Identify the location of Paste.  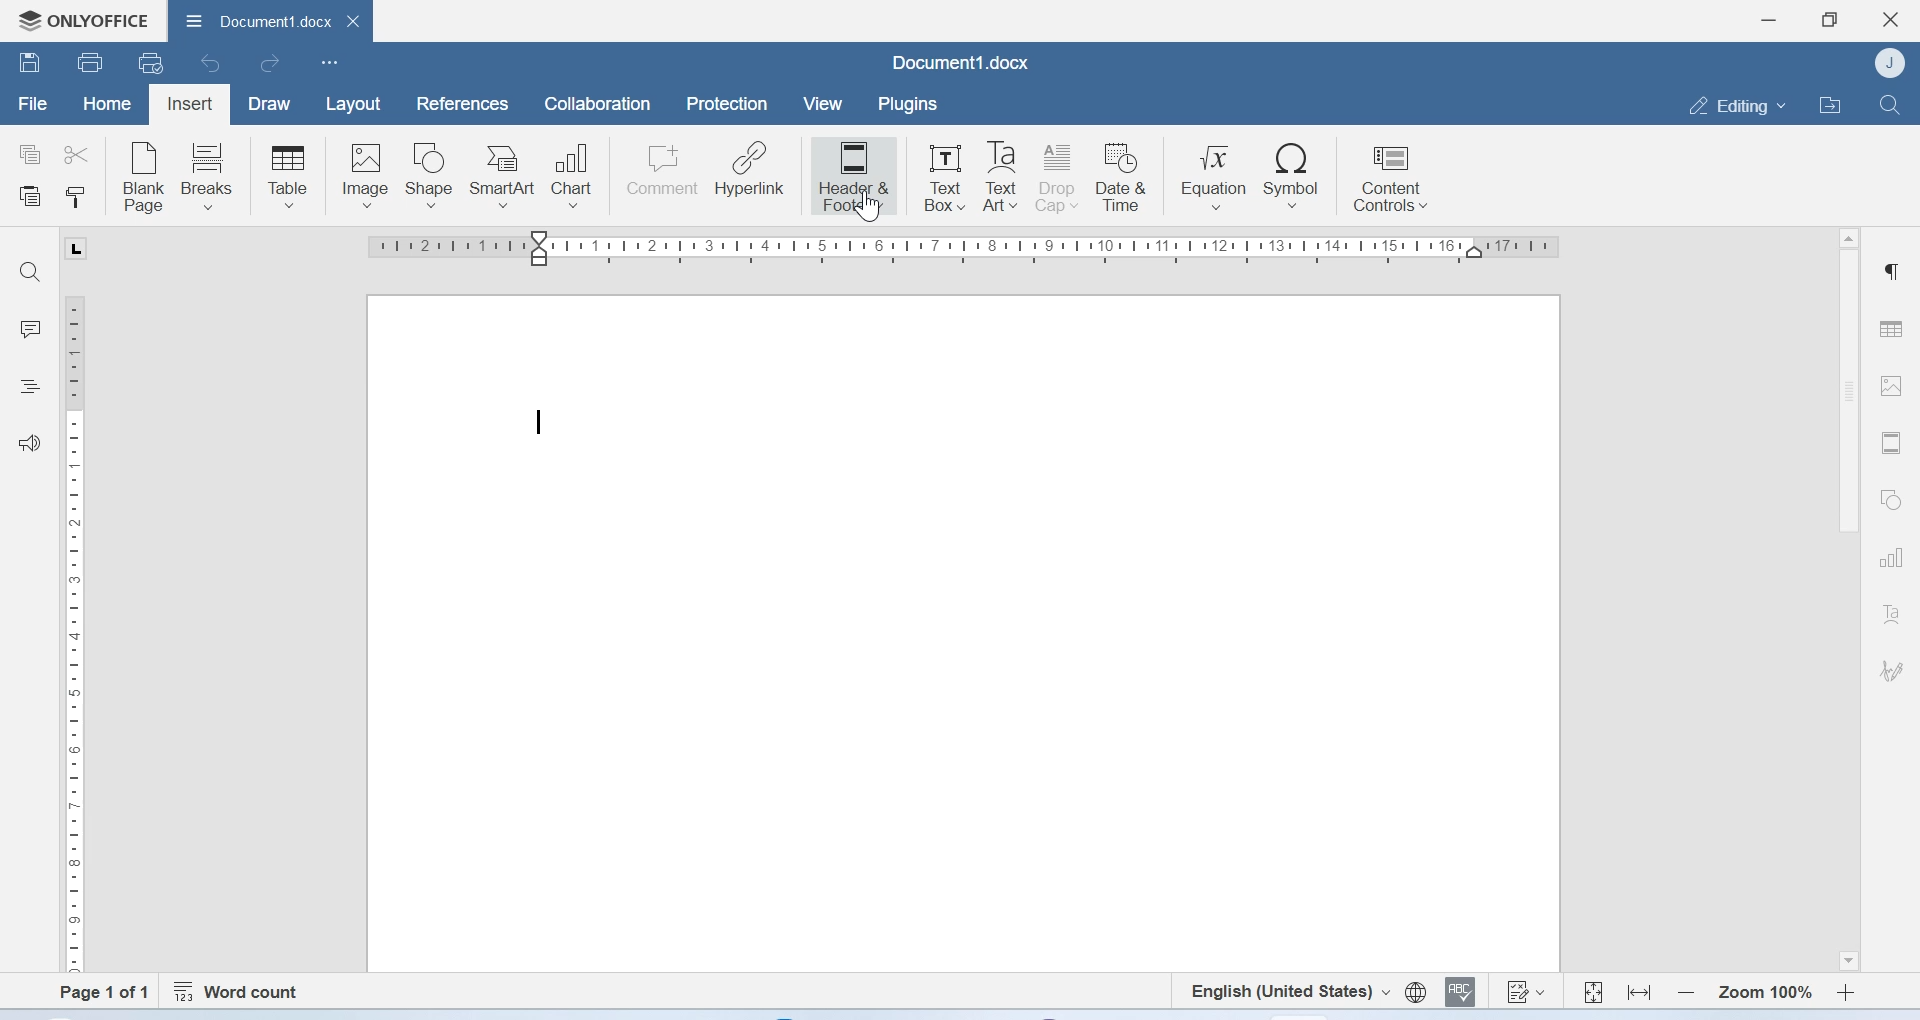
(31, 198).